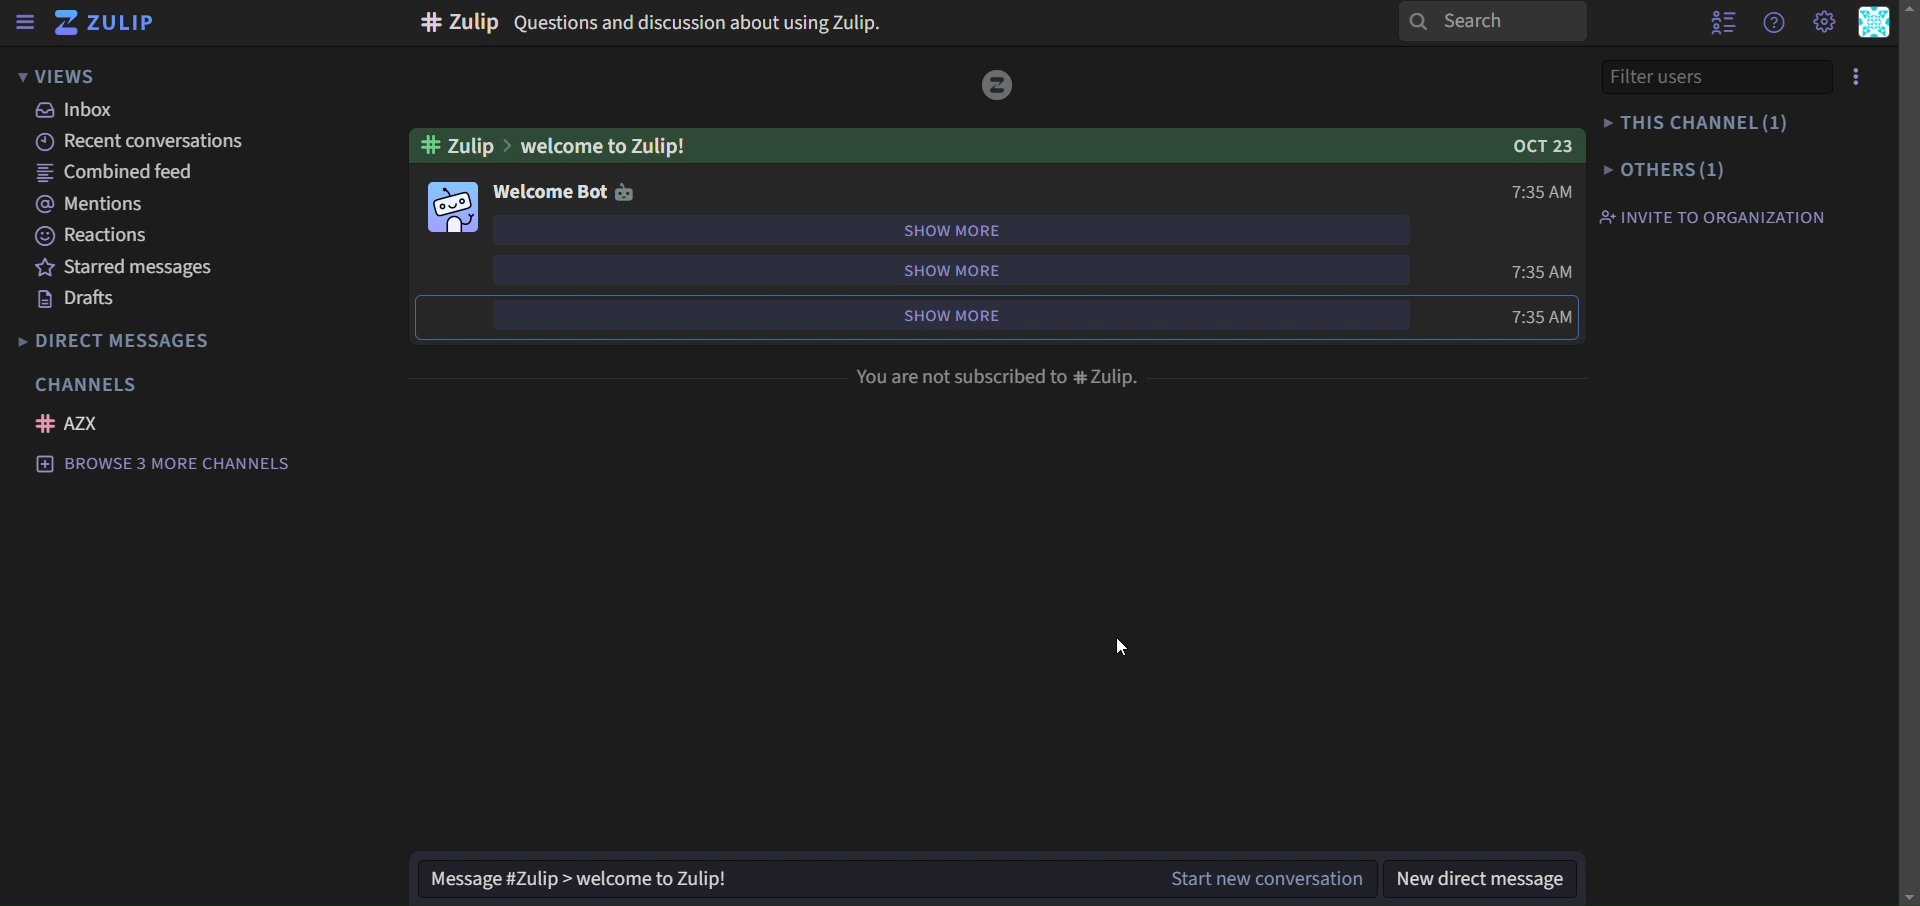 This screenshot has height=906, width=1920. What do you see at coordinates (1535, 144) in the screenshot?
I see `OCT 23` at bounding box center [1535, 144].